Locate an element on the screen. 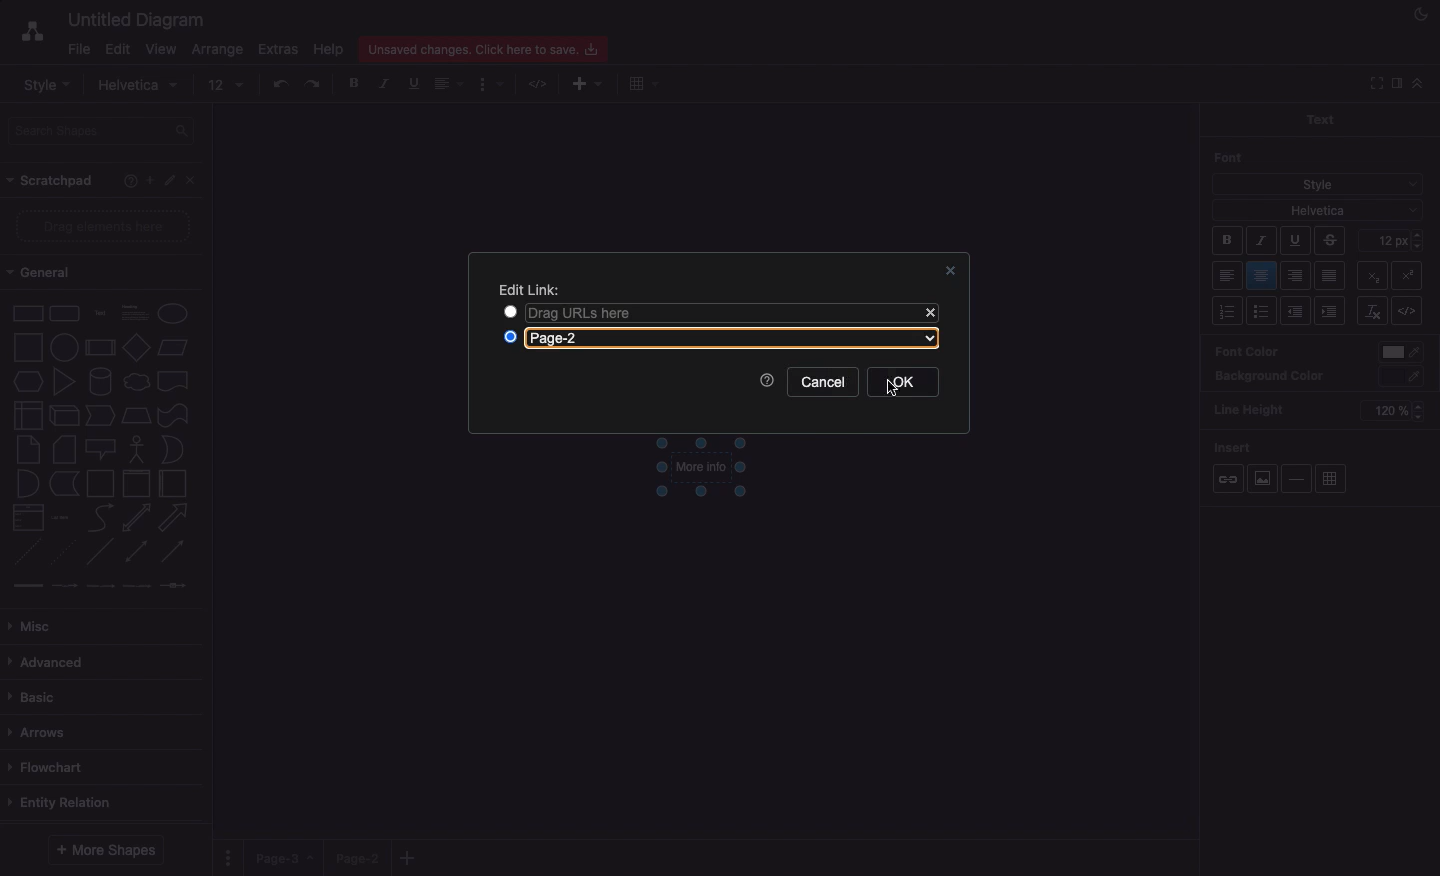  12 is located at coordinates (227, 85).